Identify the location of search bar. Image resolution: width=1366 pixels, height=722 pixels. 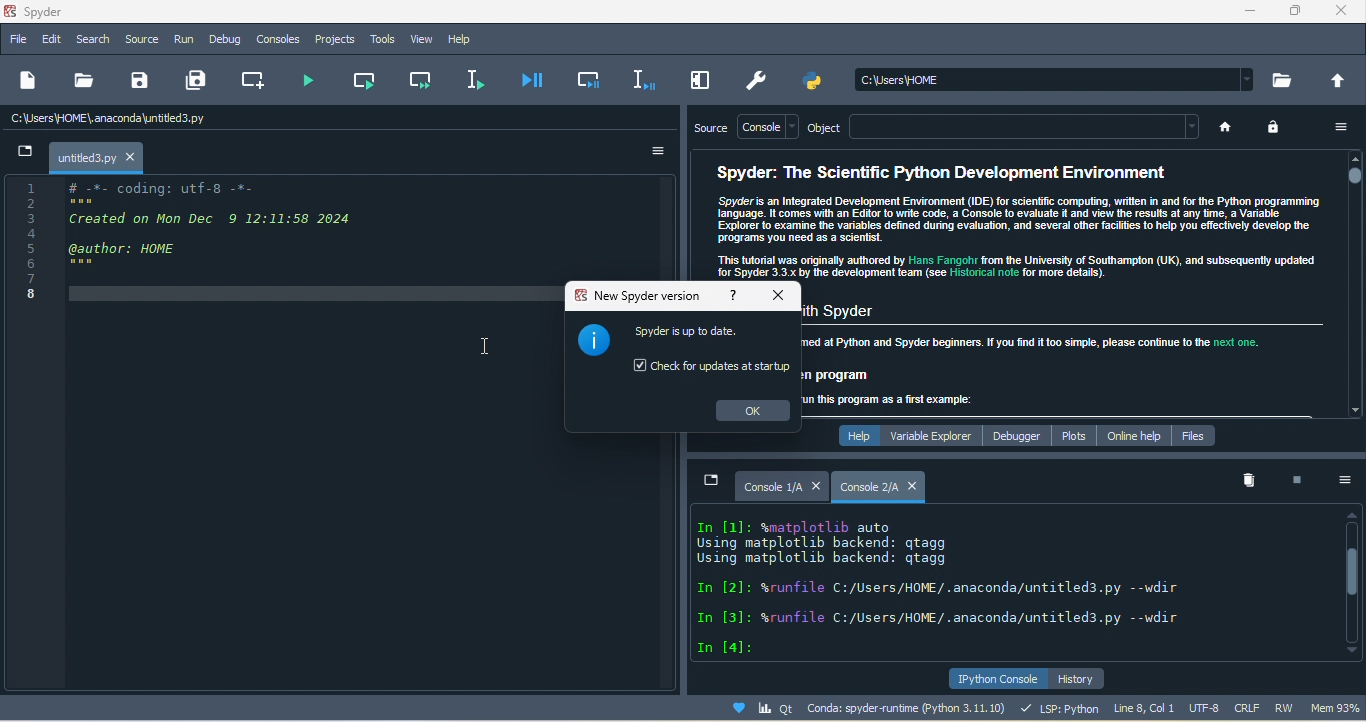
(1058, 78).